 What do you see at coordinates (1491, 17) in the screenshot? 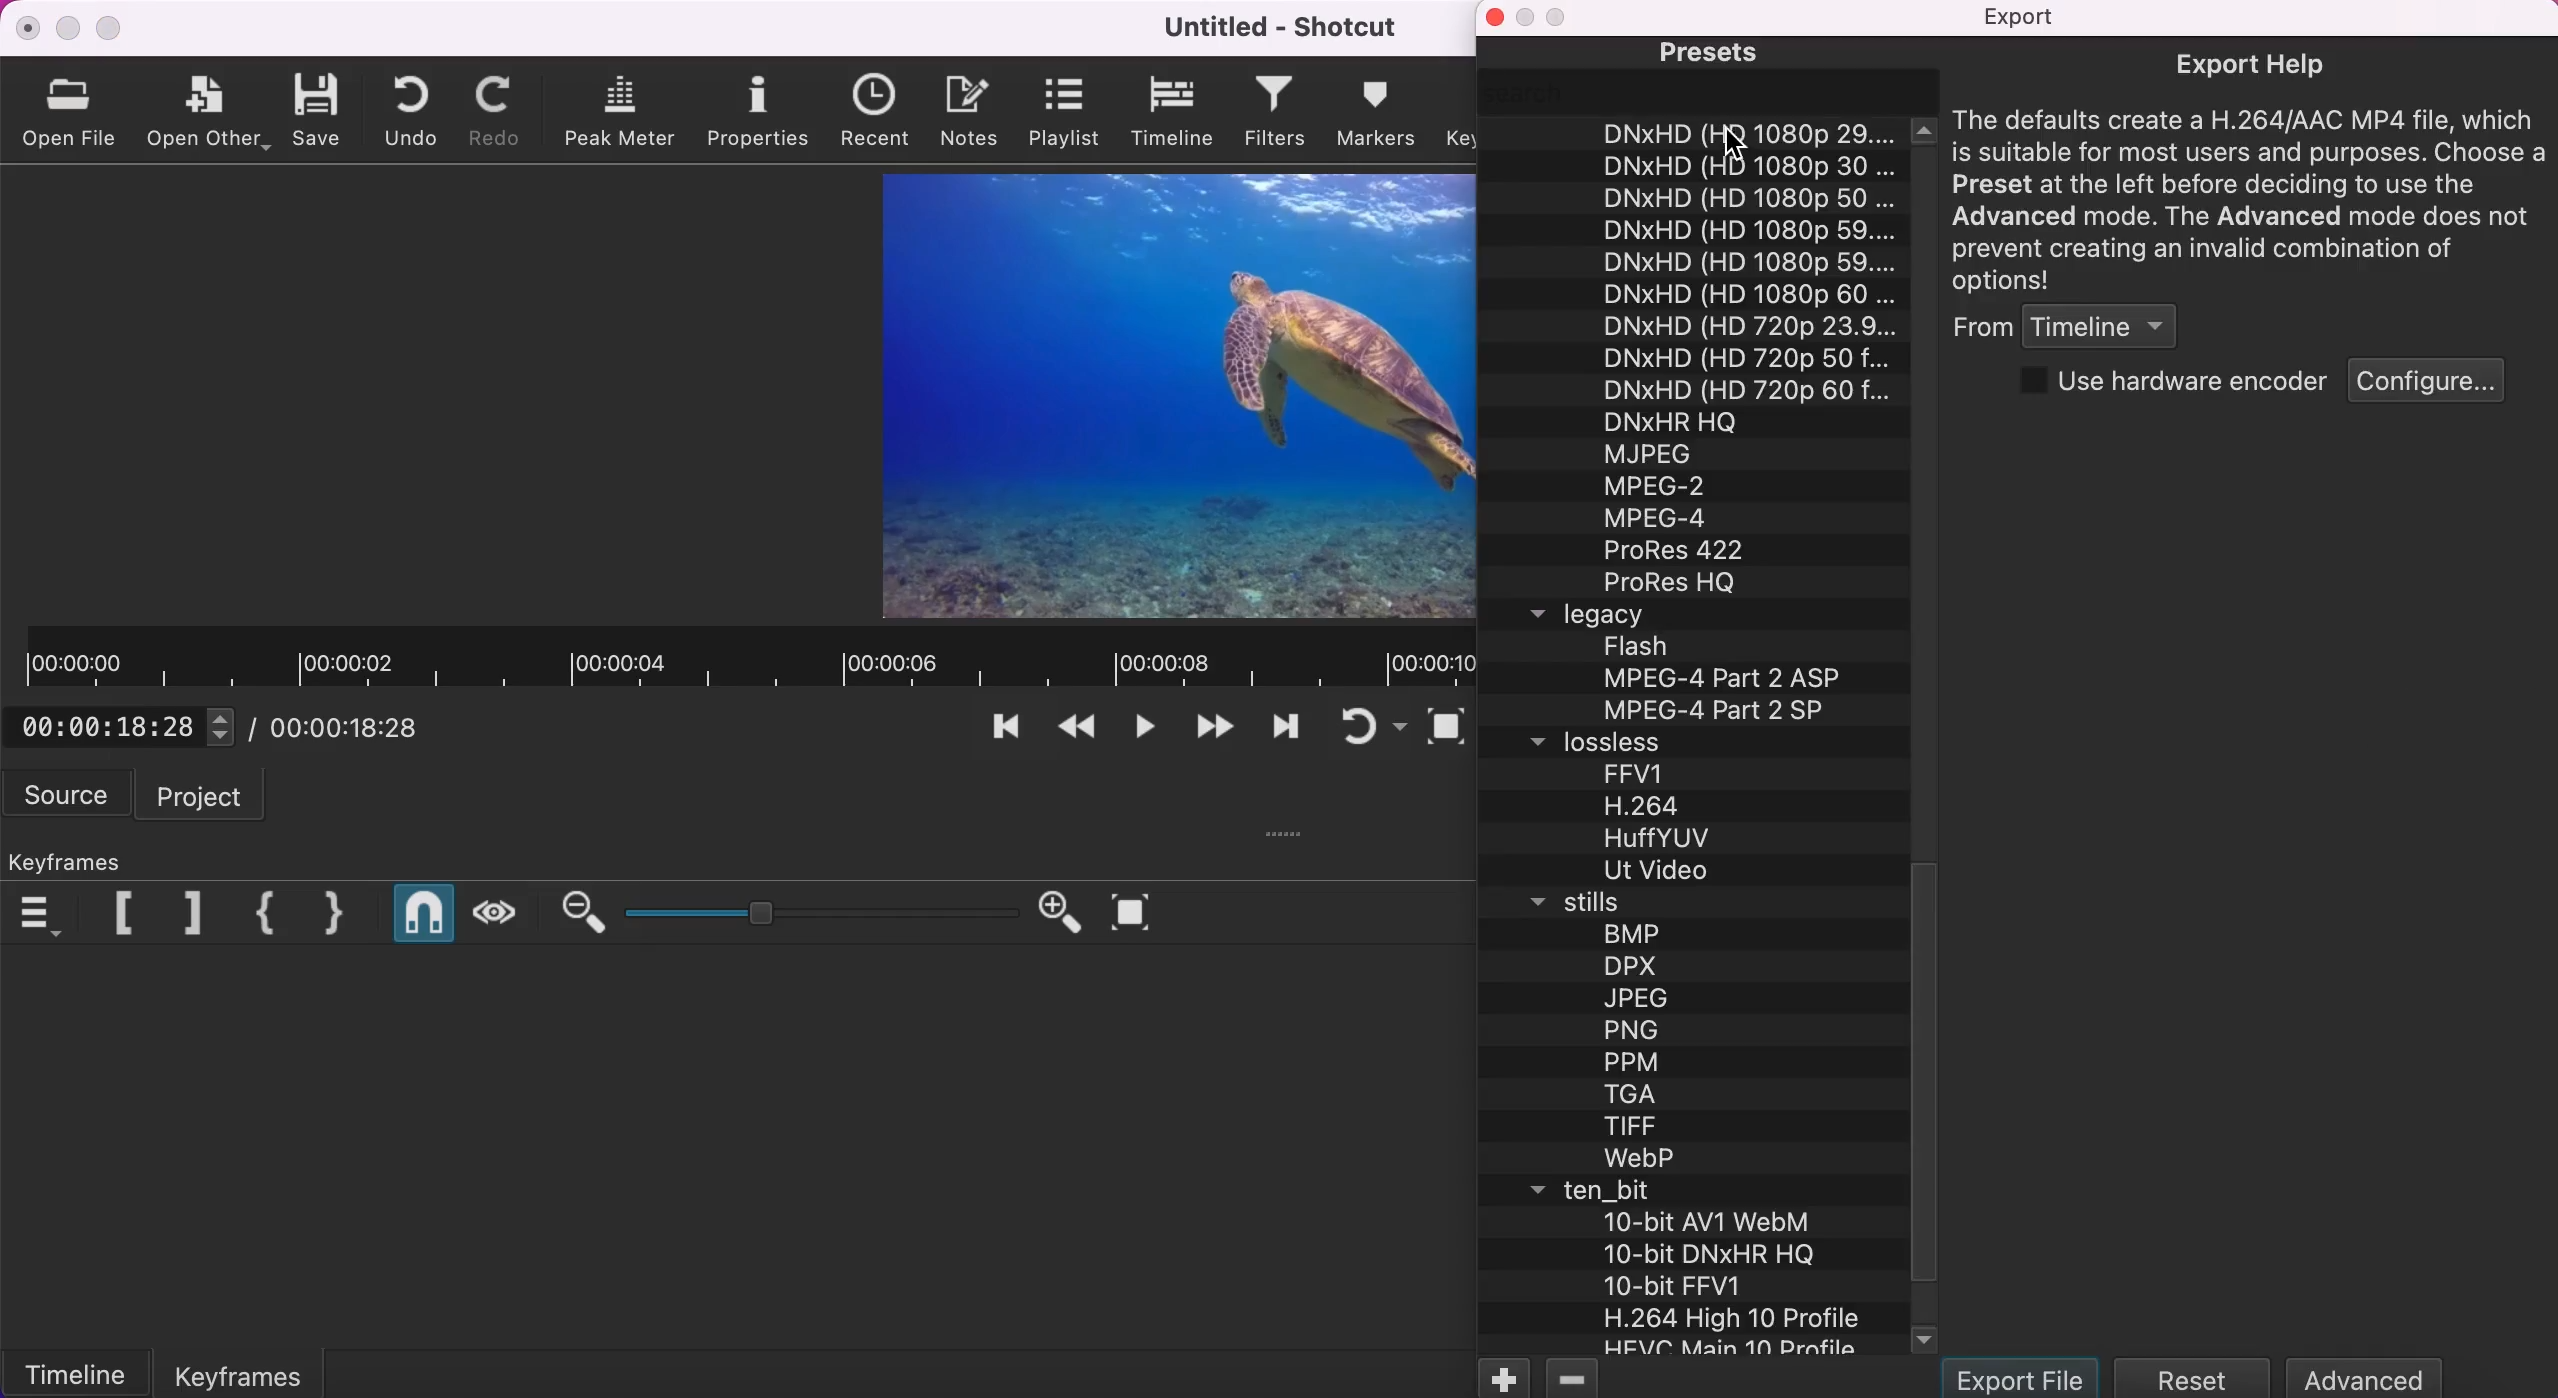
I see `close sidebar` at bounding box center [1491, 17].